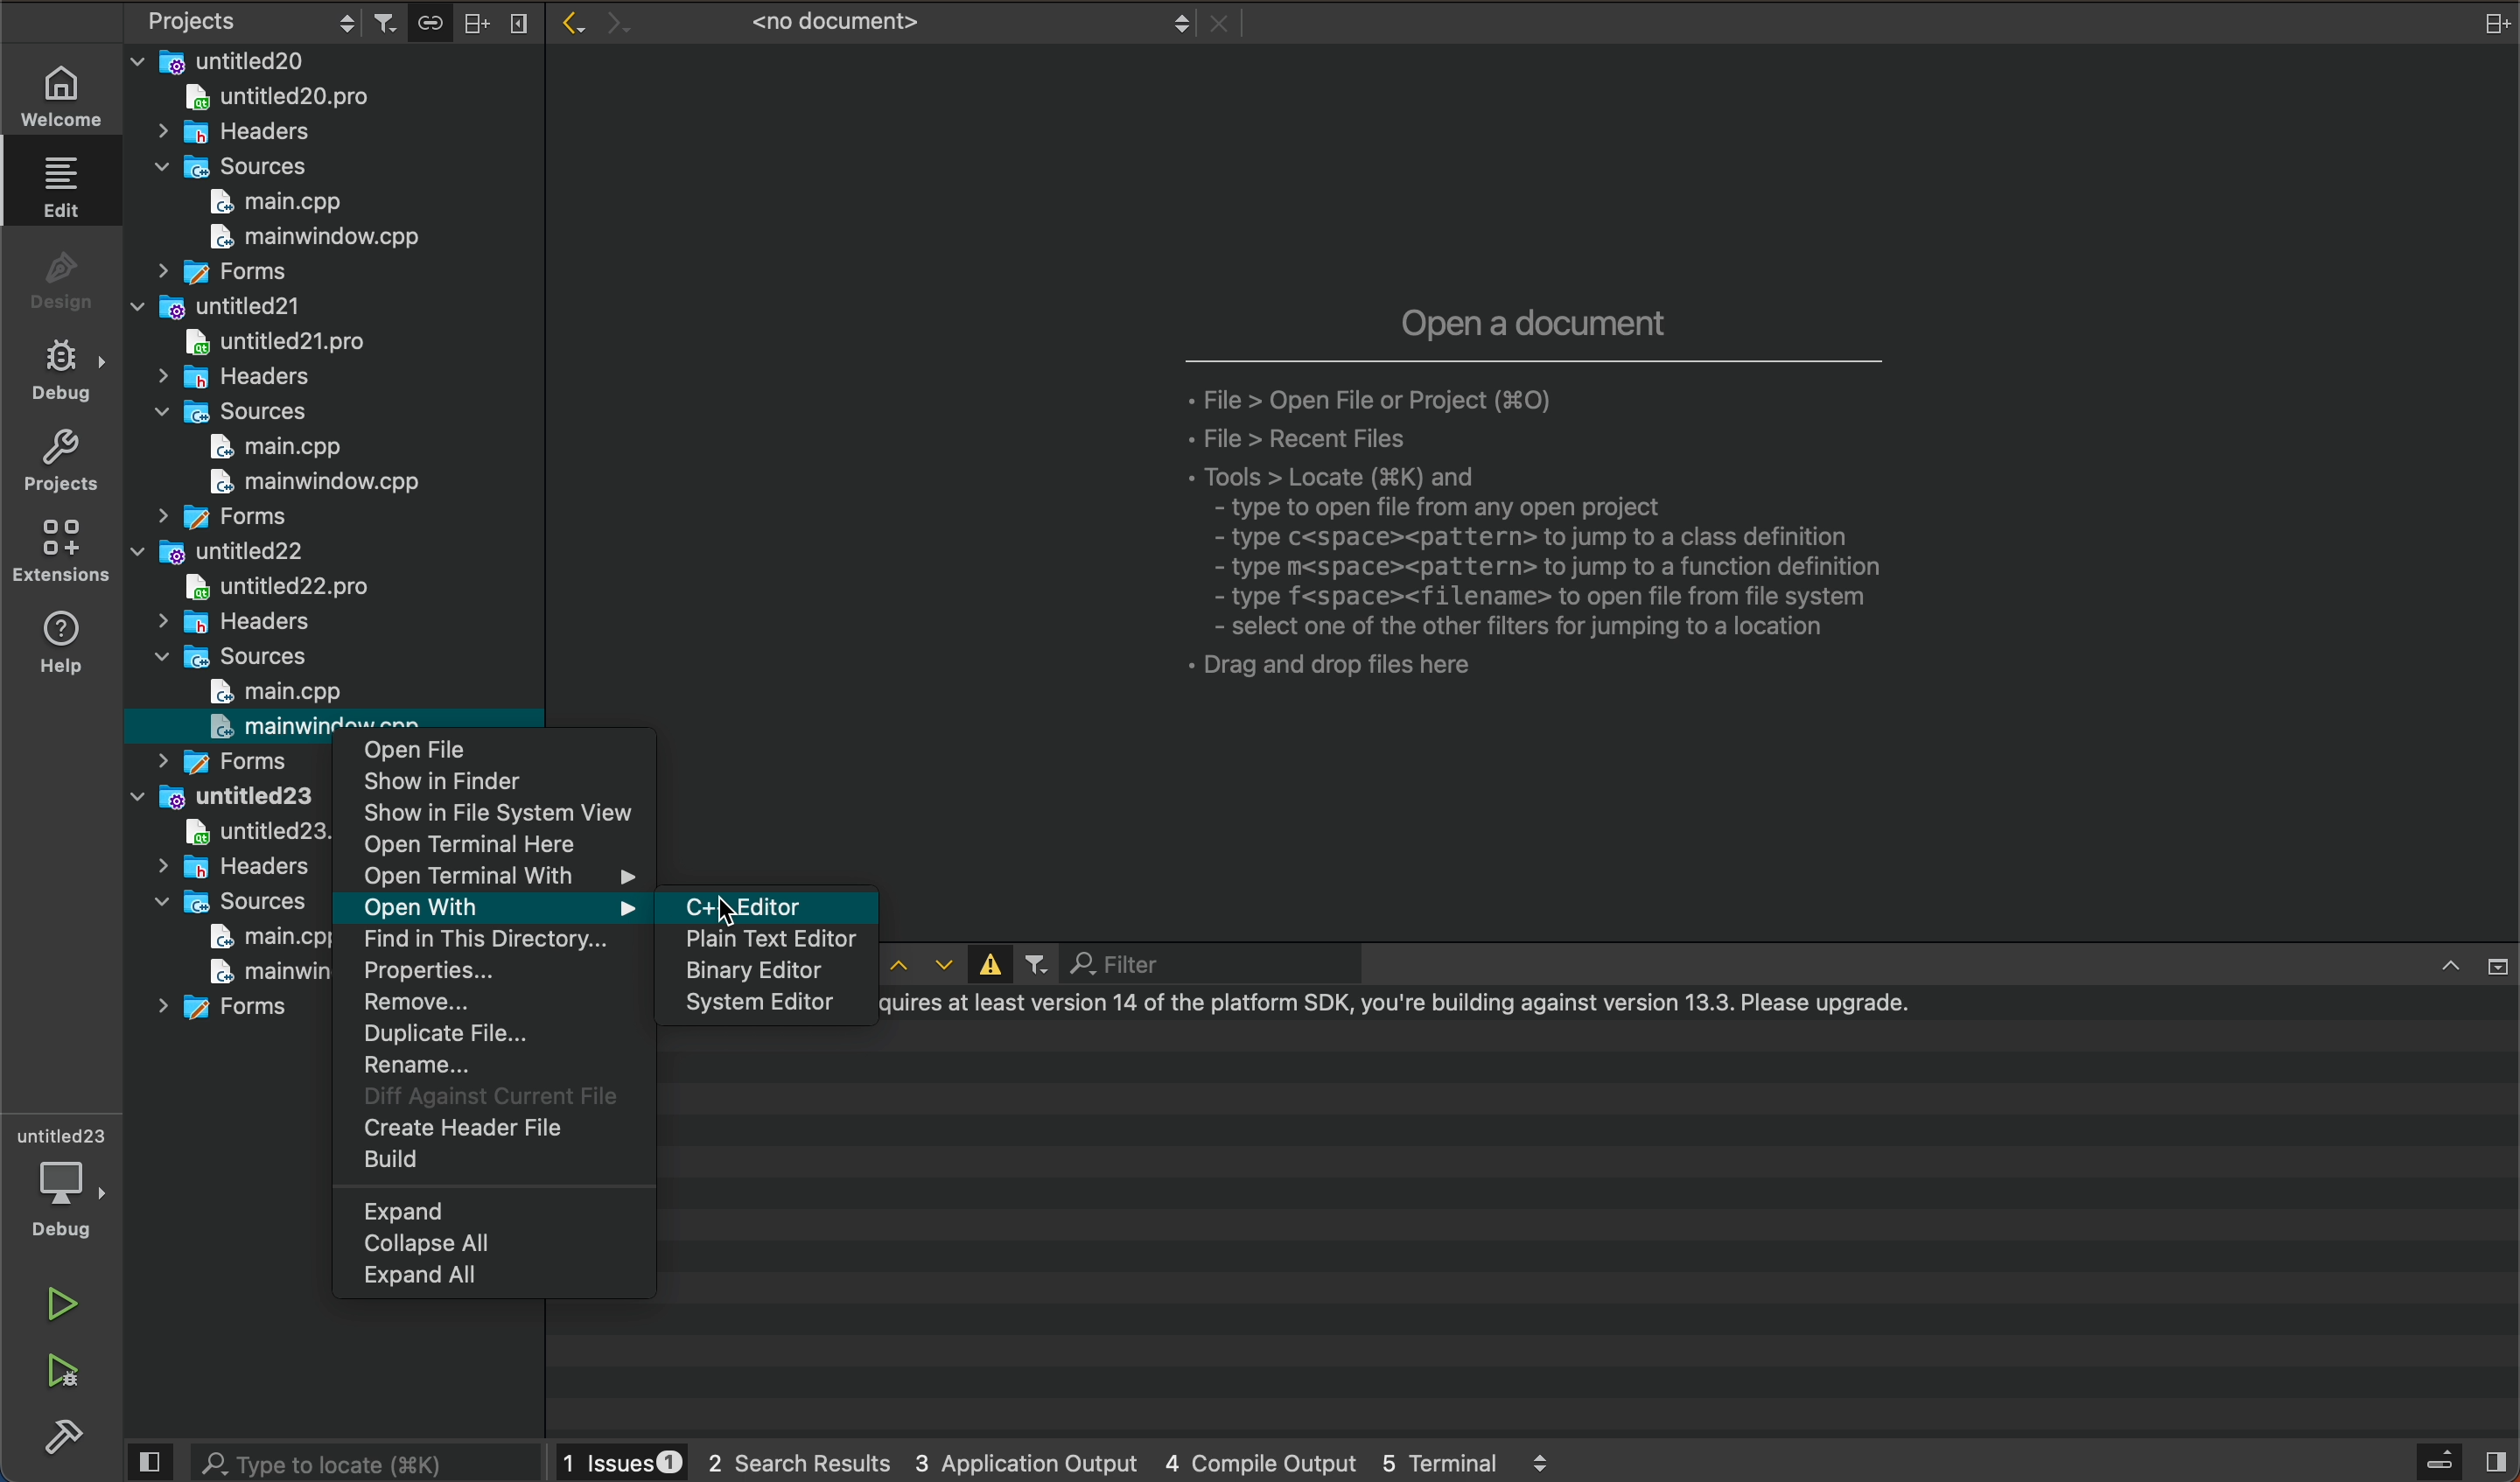 The width and height of the screenshot is (2520, 1482). Describe the element at coordinates (281, 727) in the screenshot. I see `mainwindow` at that location.